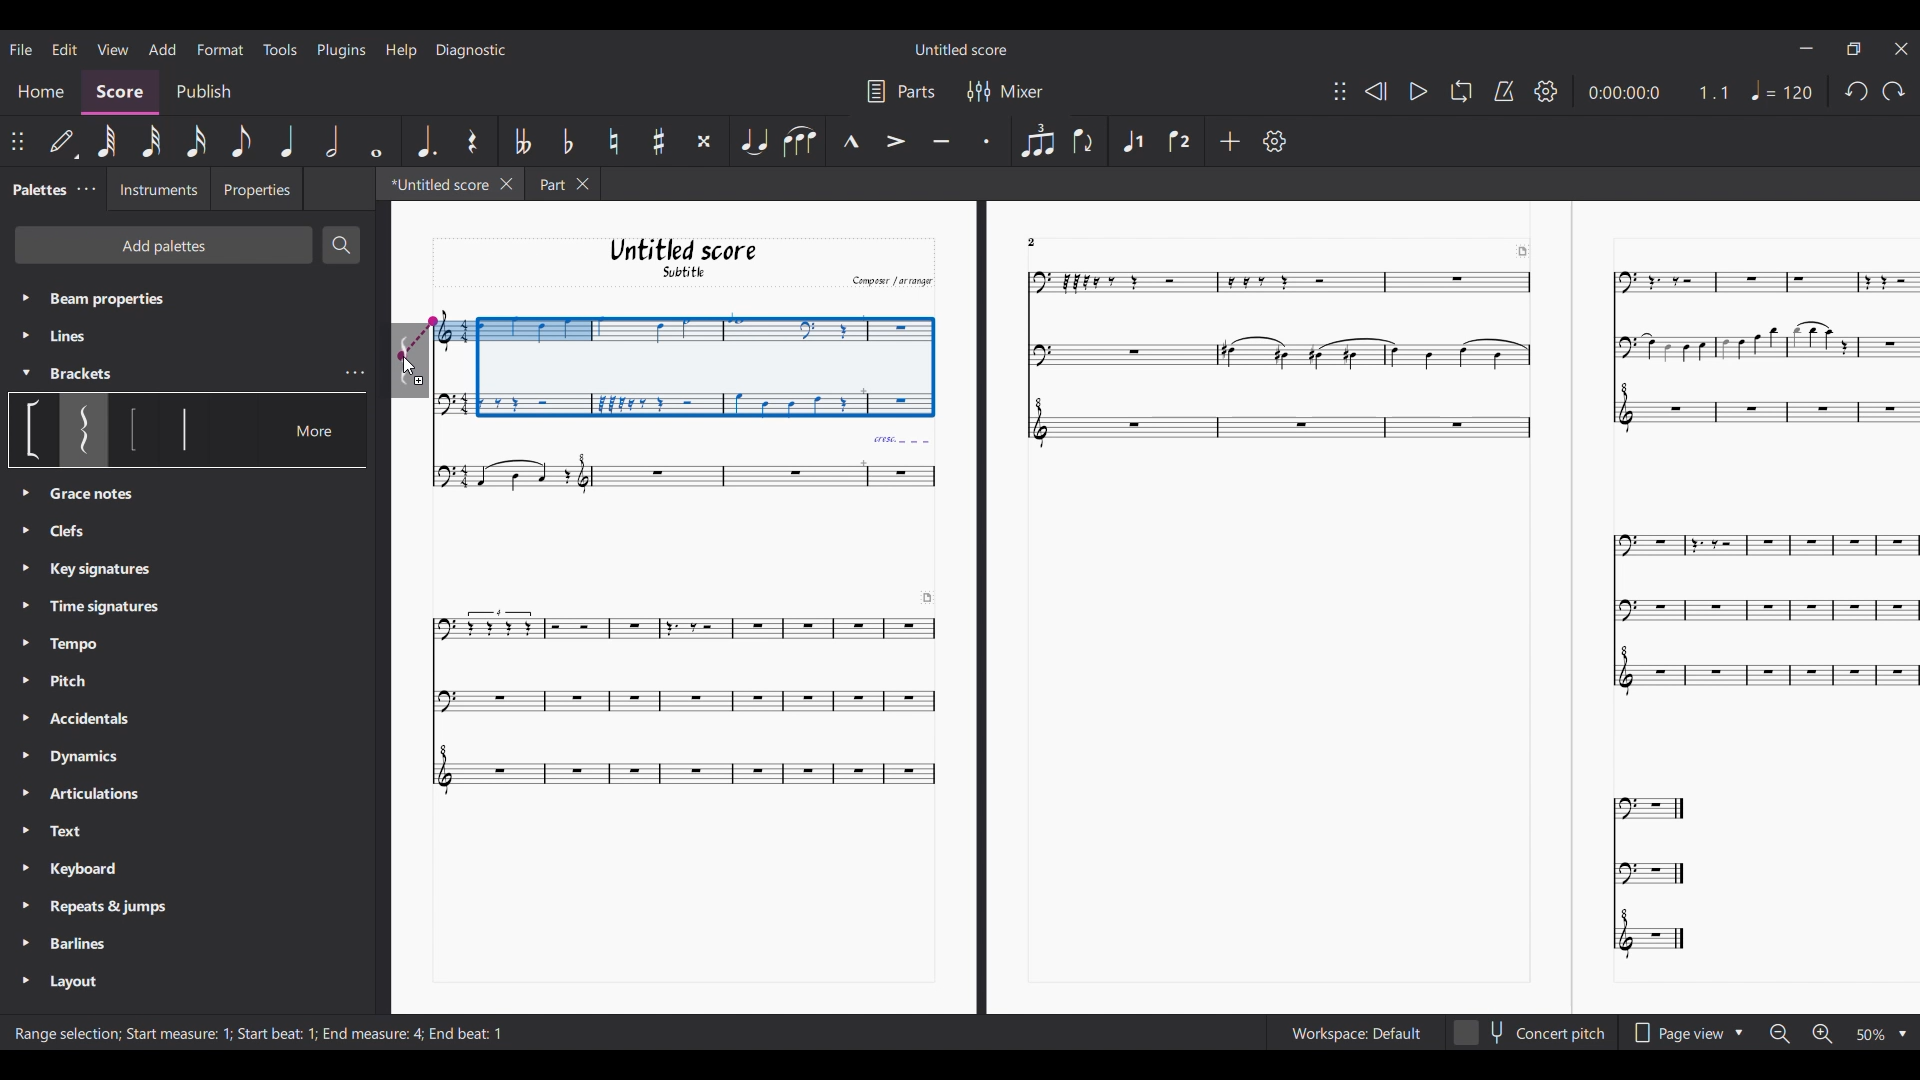  I want to click on Option under bracket section, so click(84, 430).